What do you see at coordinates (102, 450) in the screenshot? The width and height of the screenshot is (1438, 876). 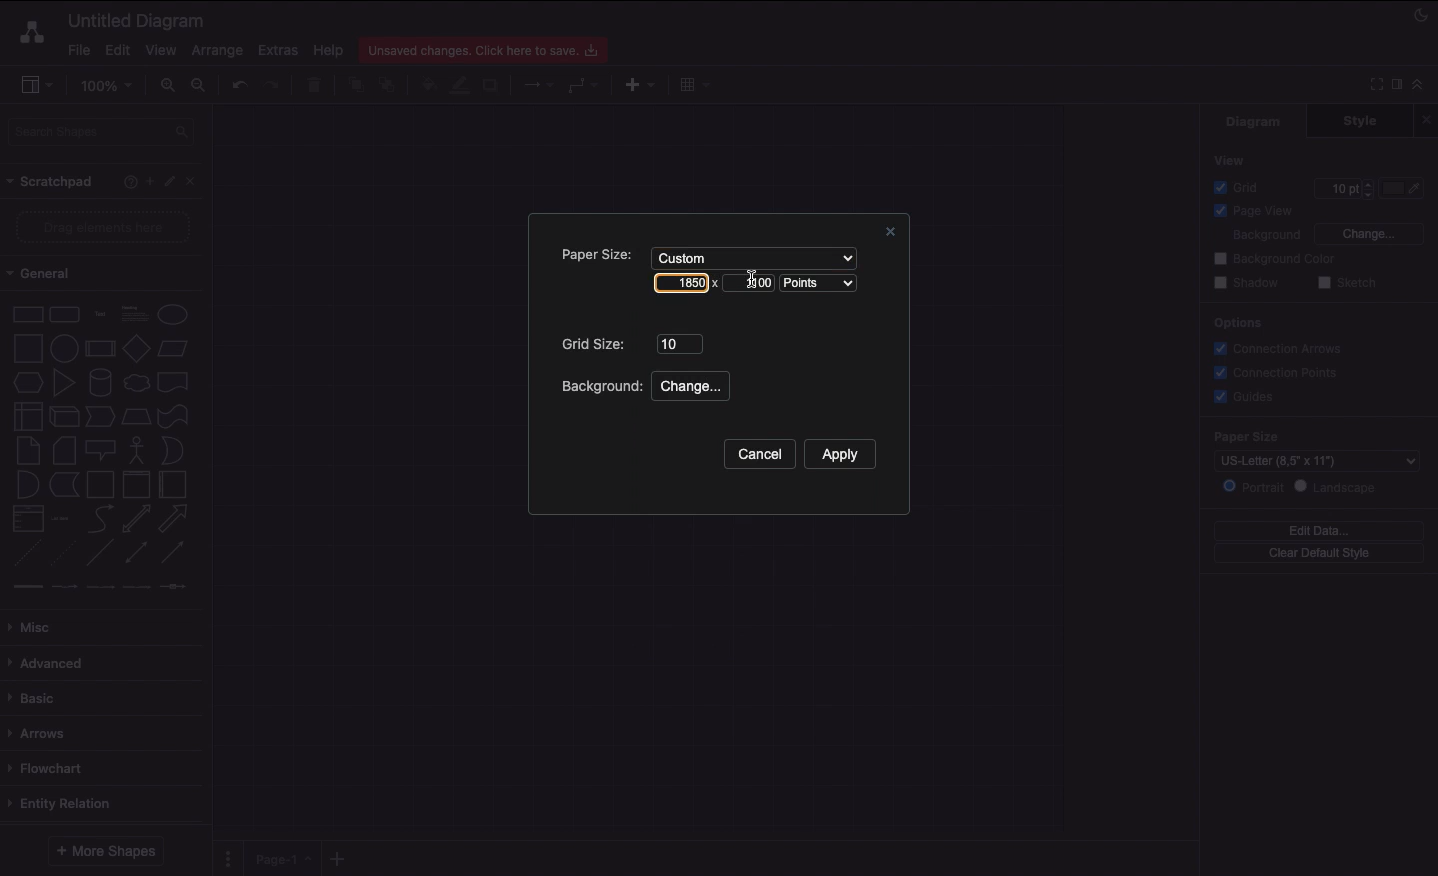 I see `Callout` at bounding box center [102, 450].